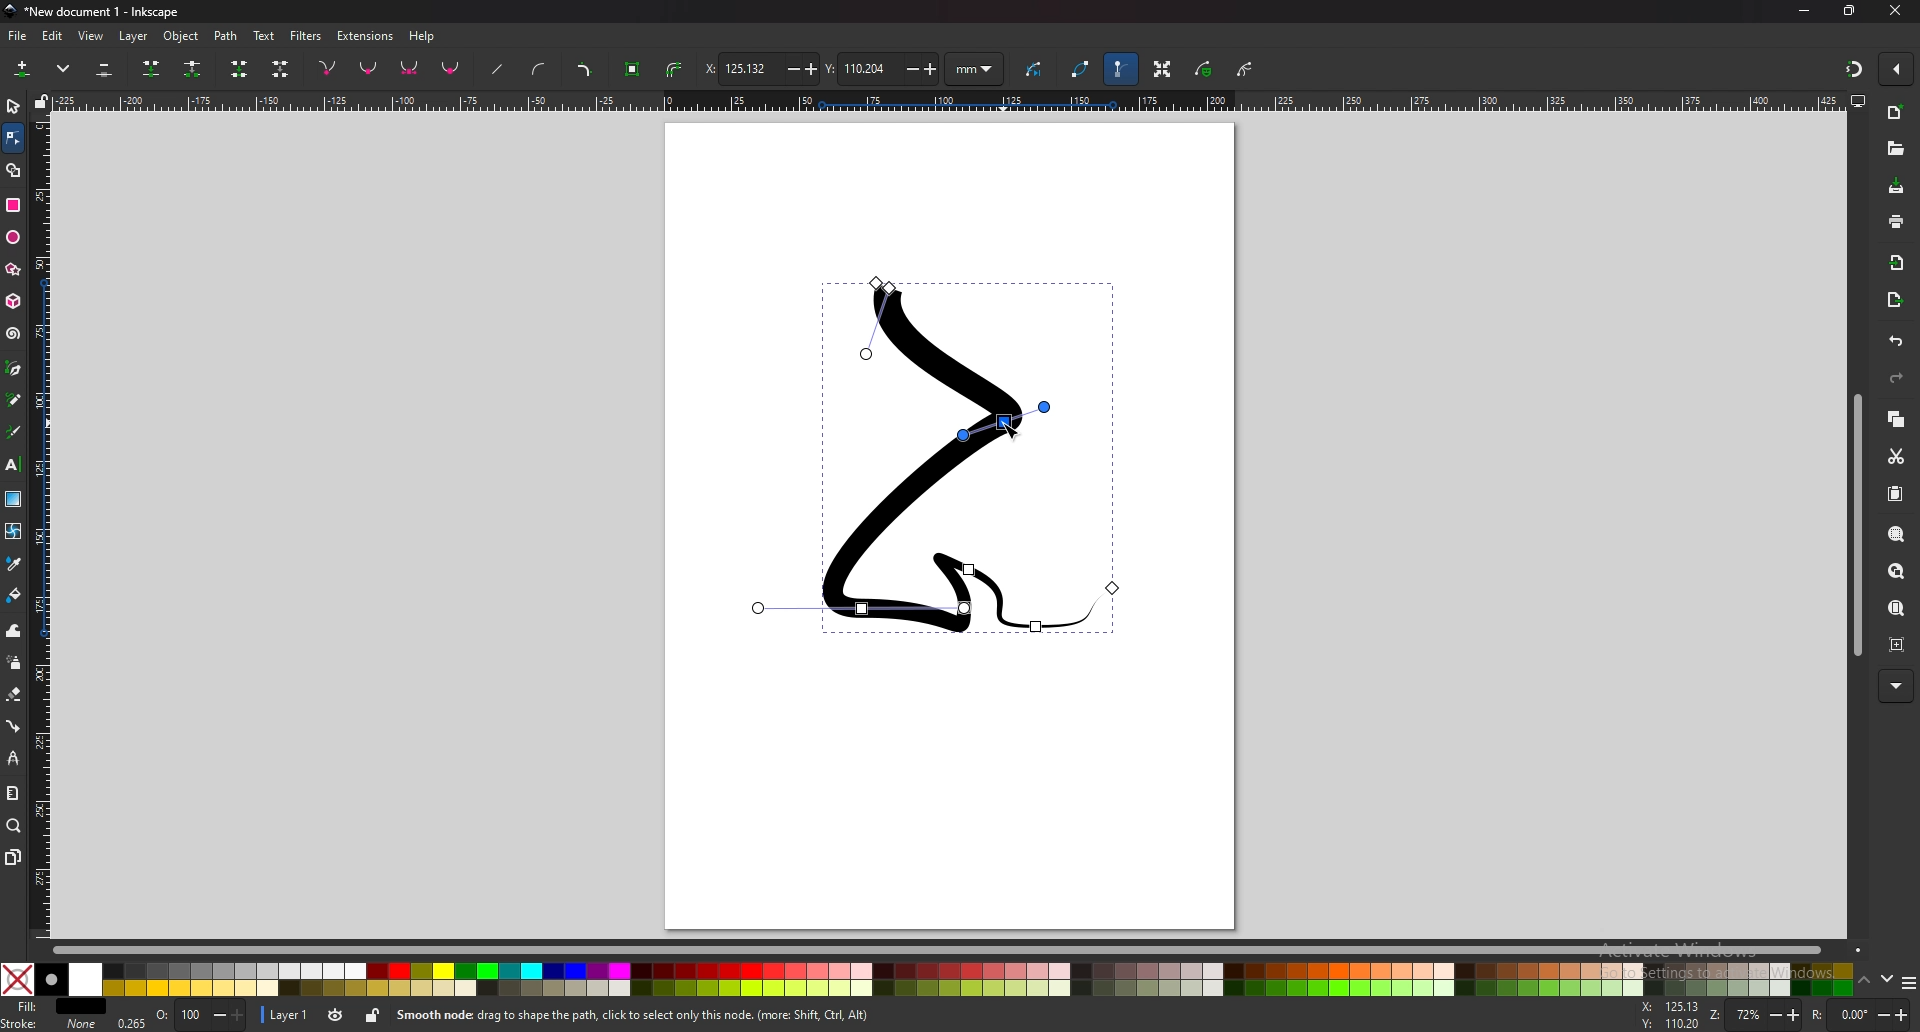 The image size is (1920, 1032). Describe the element at coordinates (366, 34) in the screenshot. I see `extensions` at that location.